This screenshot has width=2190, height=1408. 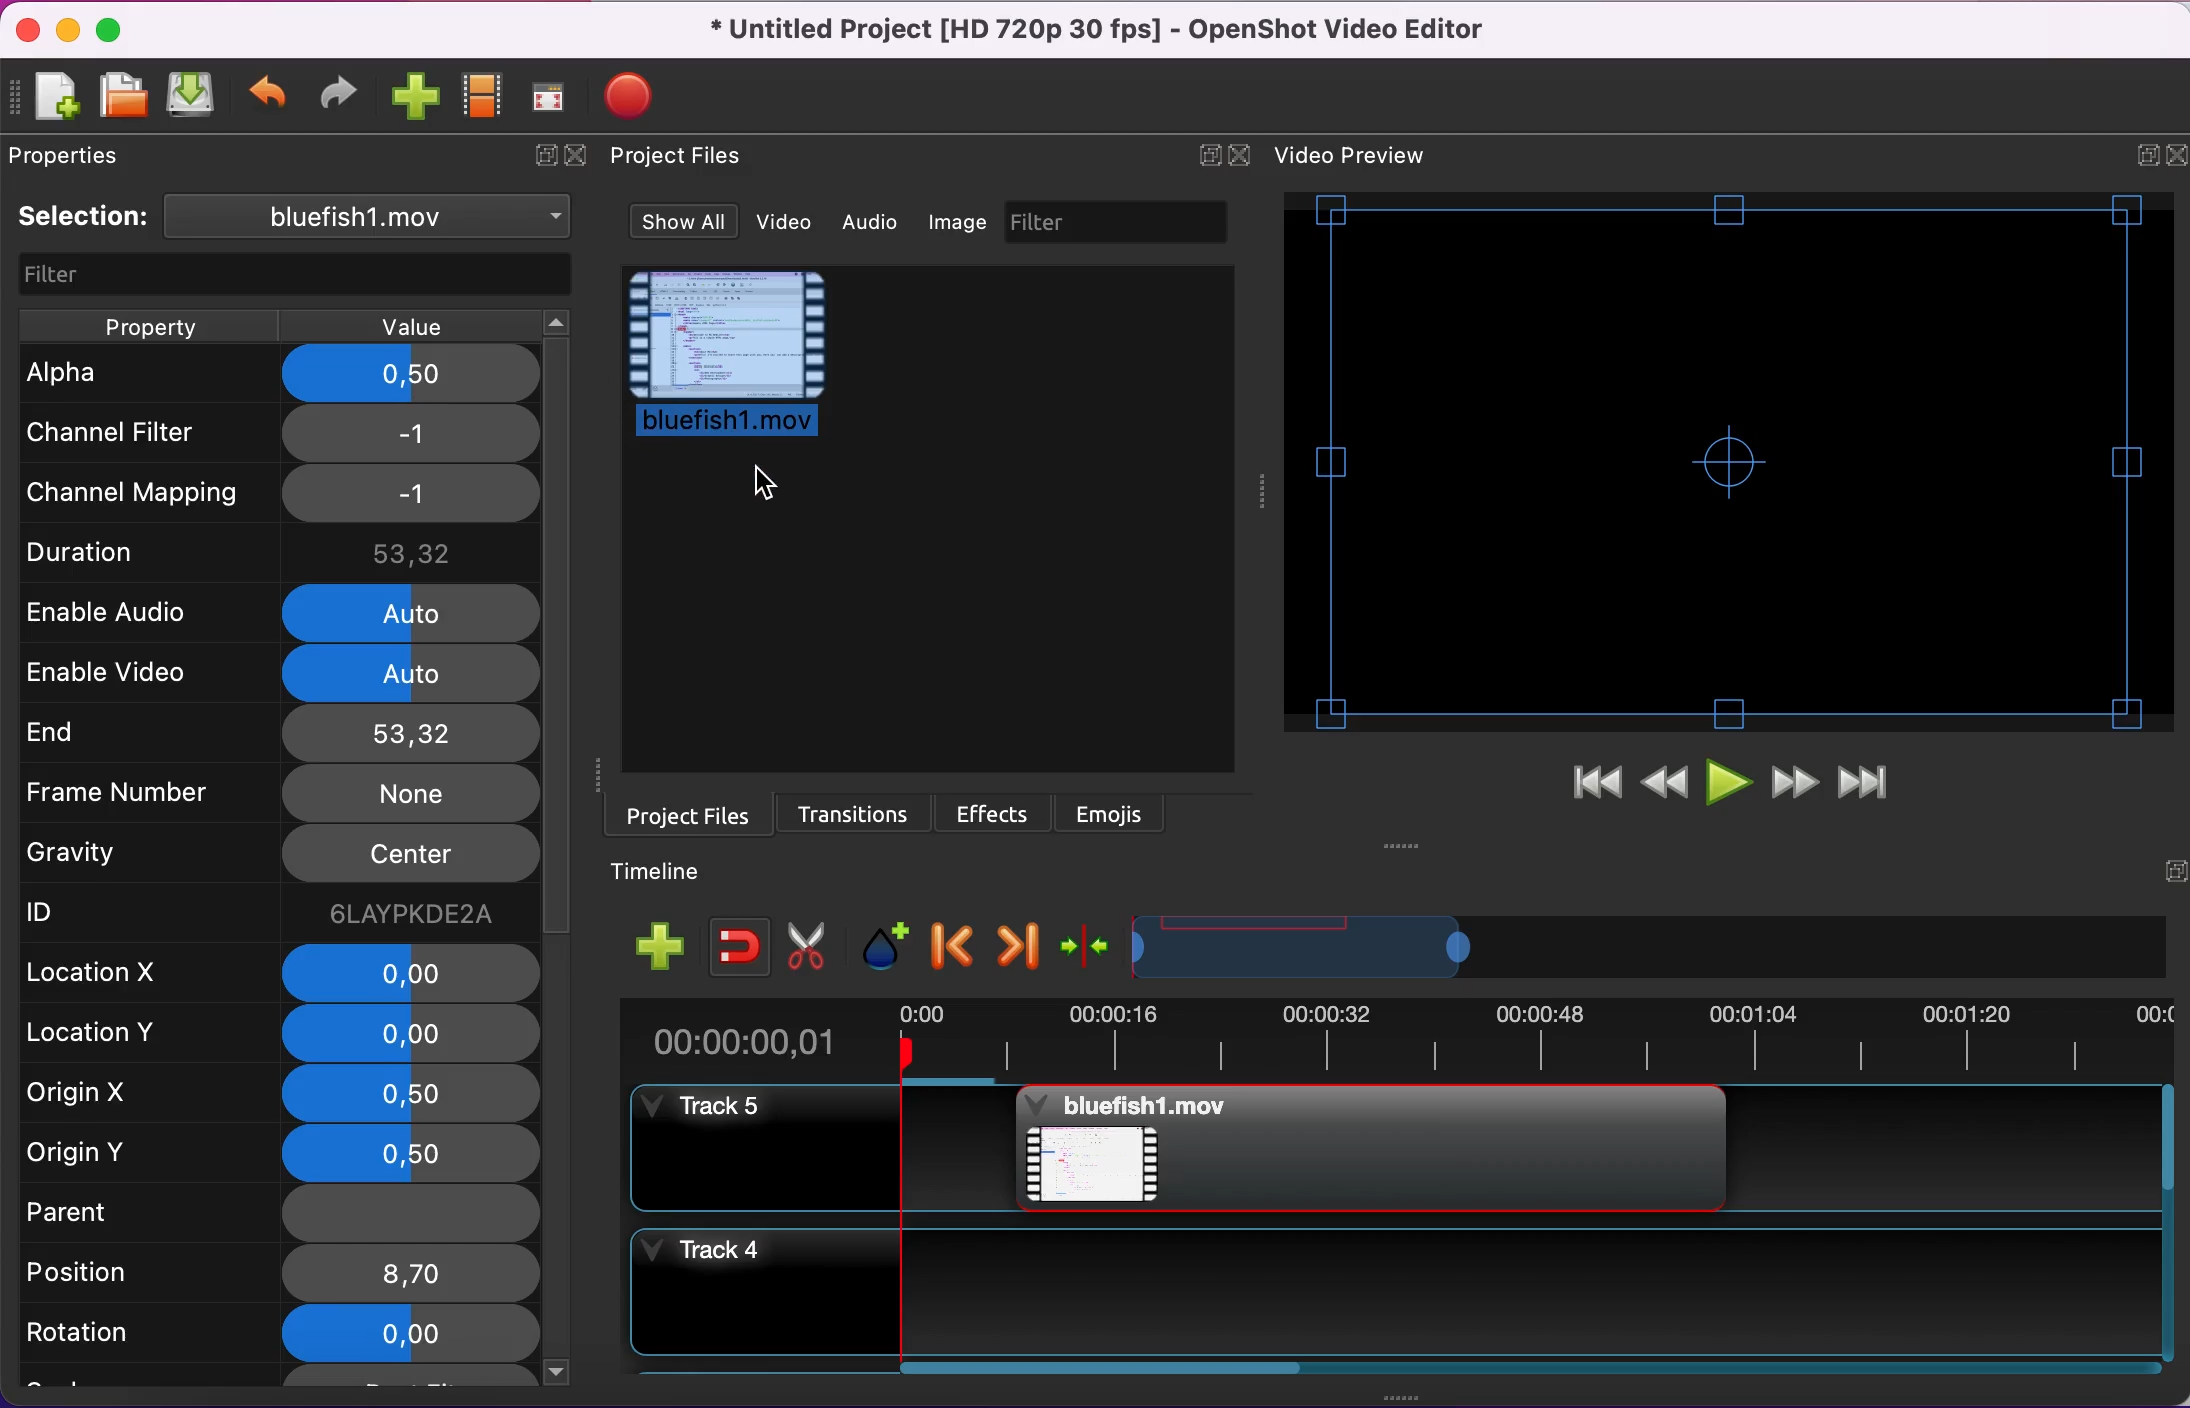 I want to click on audio, so click(x=879, y=224).